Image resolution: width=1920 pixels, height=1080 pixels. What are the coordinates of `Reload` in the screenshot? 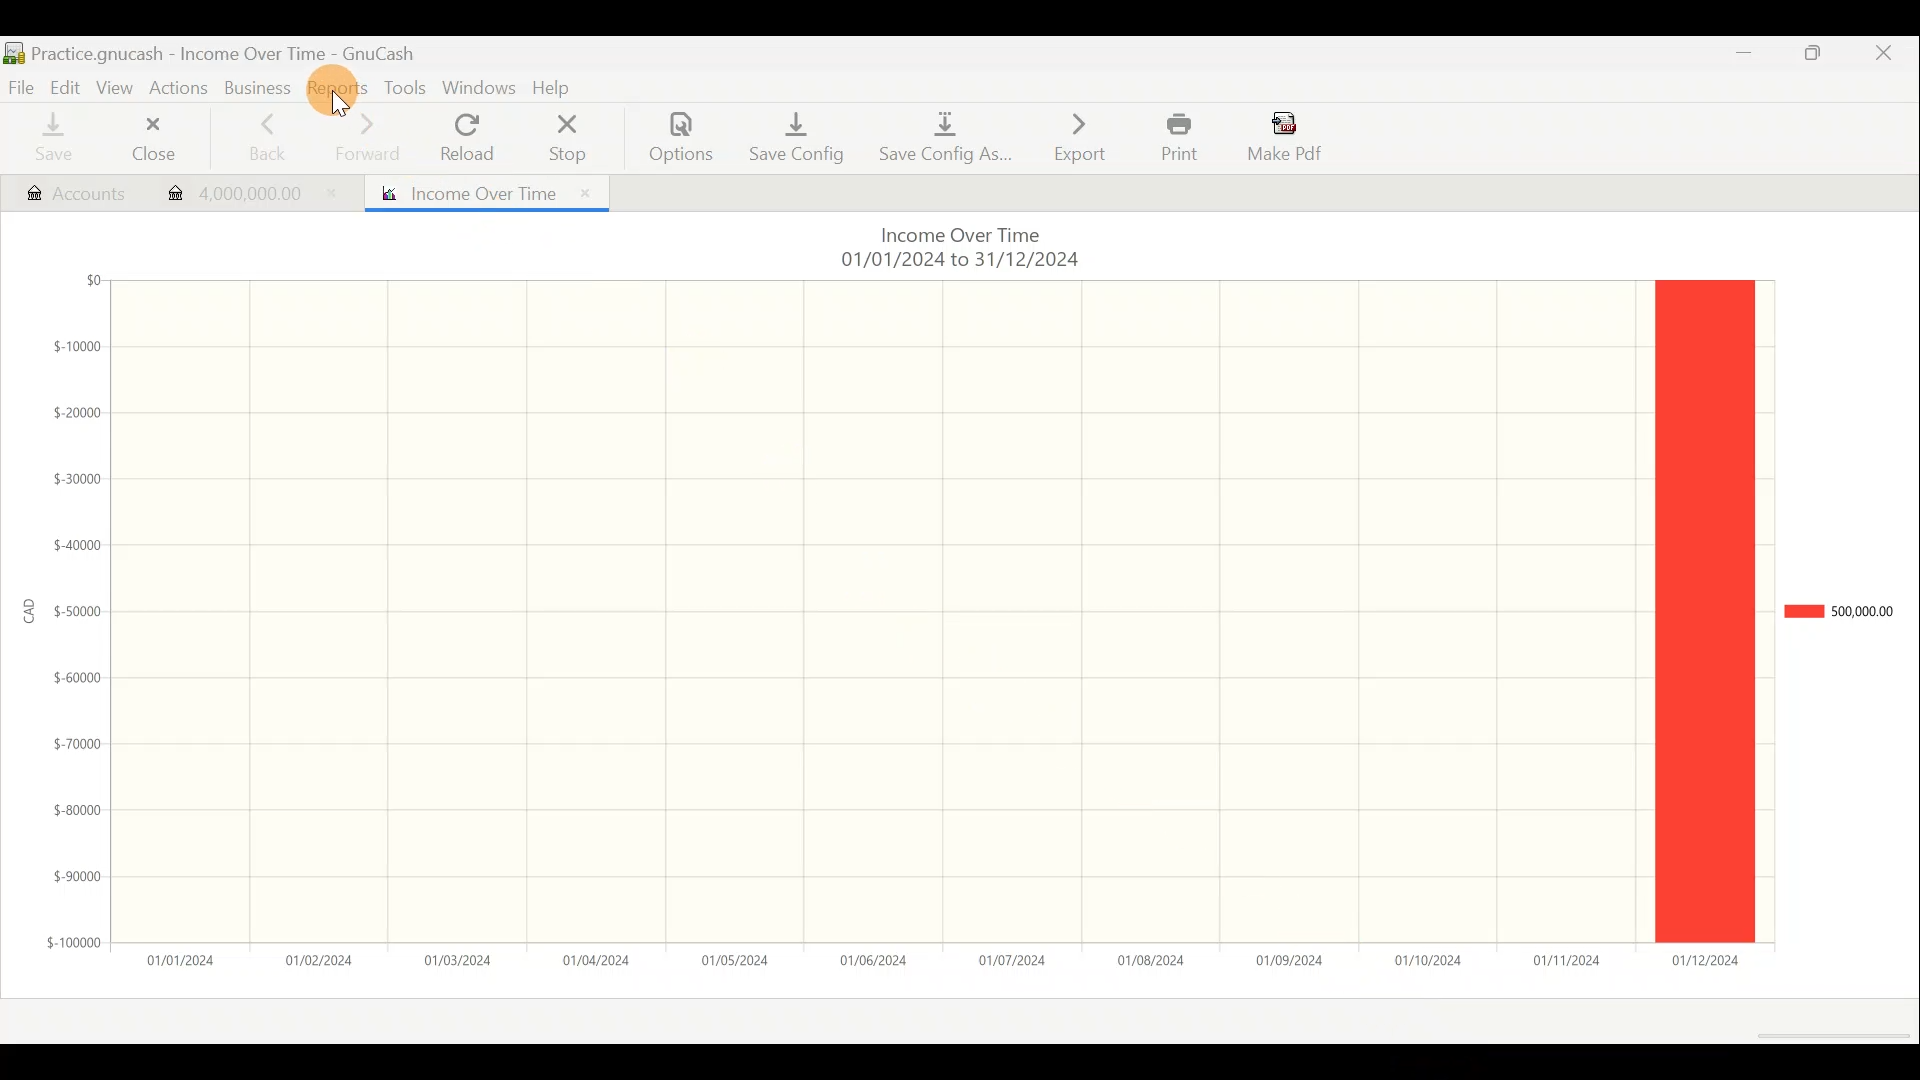 It's located at (471, 137).